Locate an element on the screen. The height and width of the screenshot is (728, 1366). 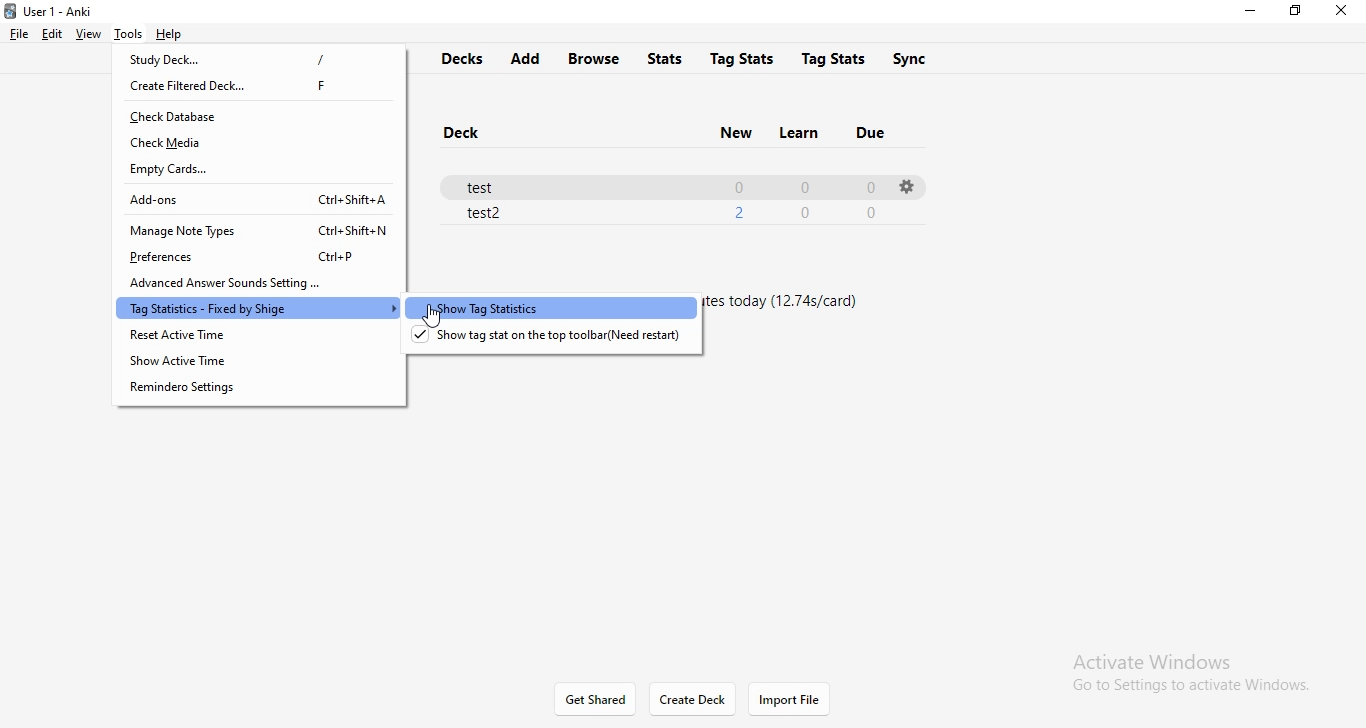
tools is located at coordinates (128, 32).